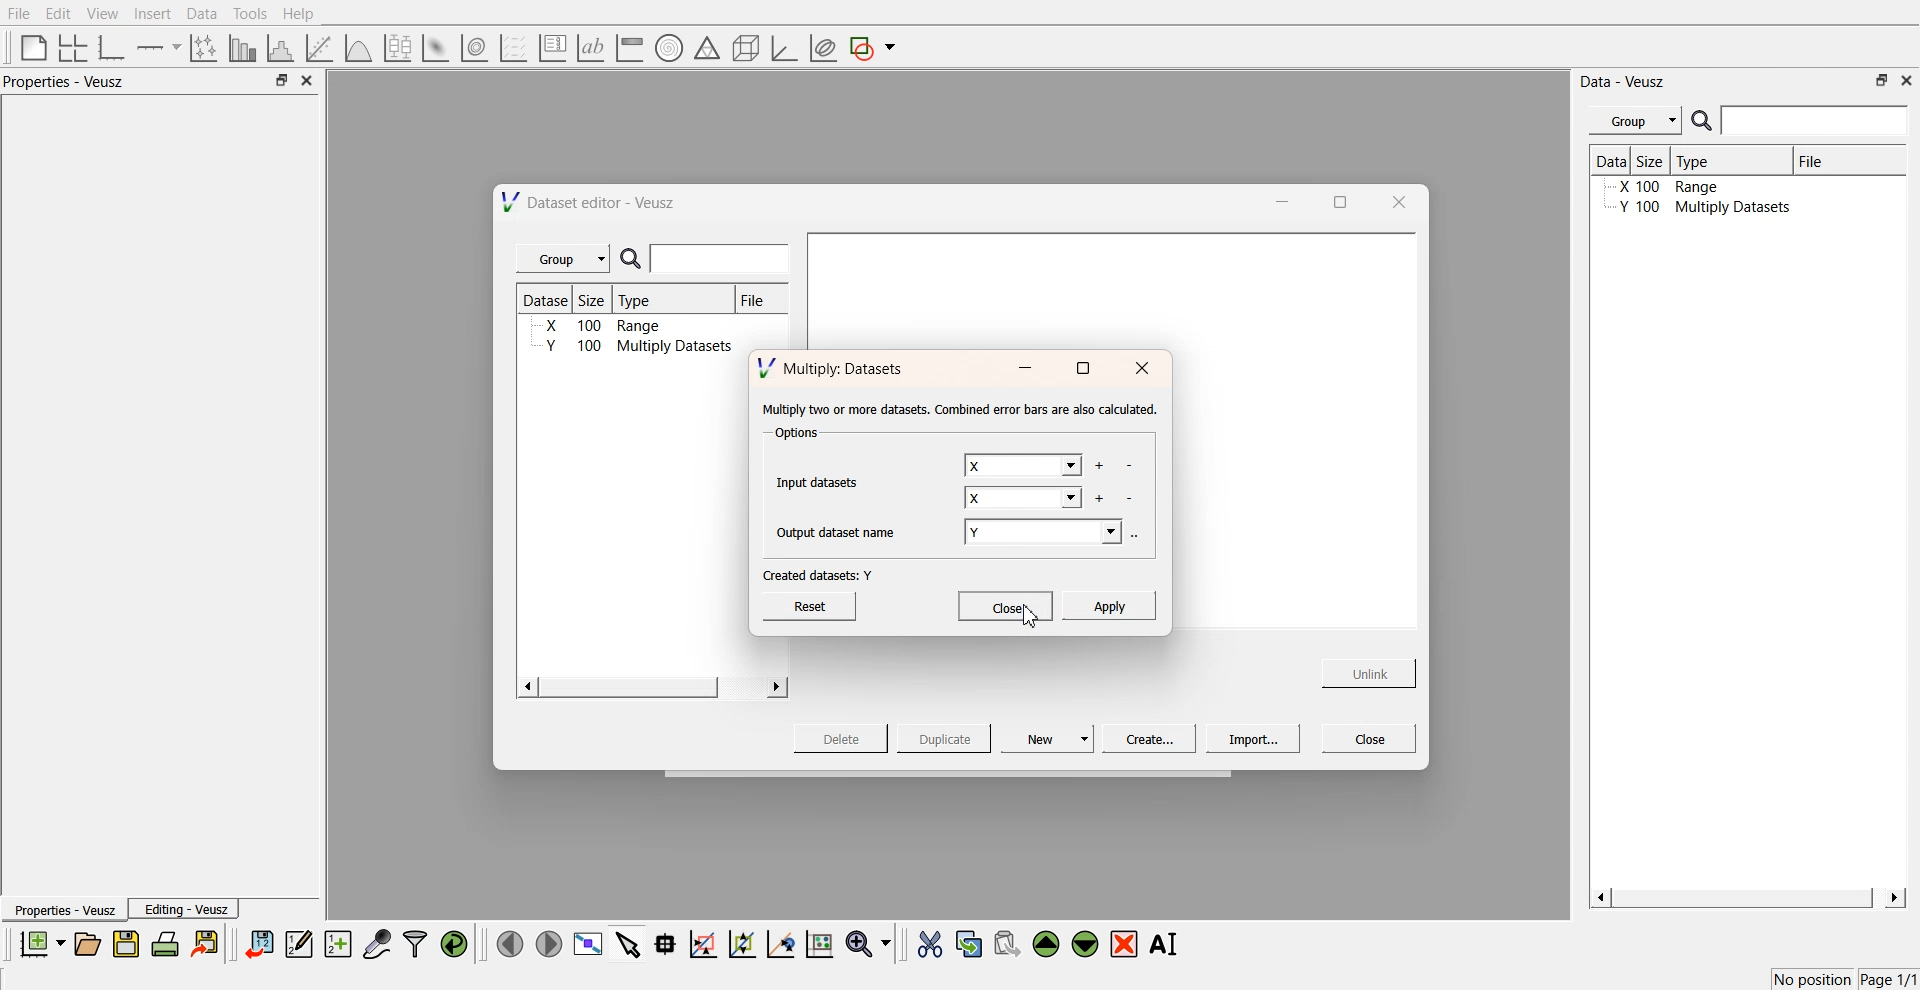 This screenshot has width=1920, height=990. Describe the element at coordinates (843, 530) in the screenshot. I see `Output dataset name` at that location.